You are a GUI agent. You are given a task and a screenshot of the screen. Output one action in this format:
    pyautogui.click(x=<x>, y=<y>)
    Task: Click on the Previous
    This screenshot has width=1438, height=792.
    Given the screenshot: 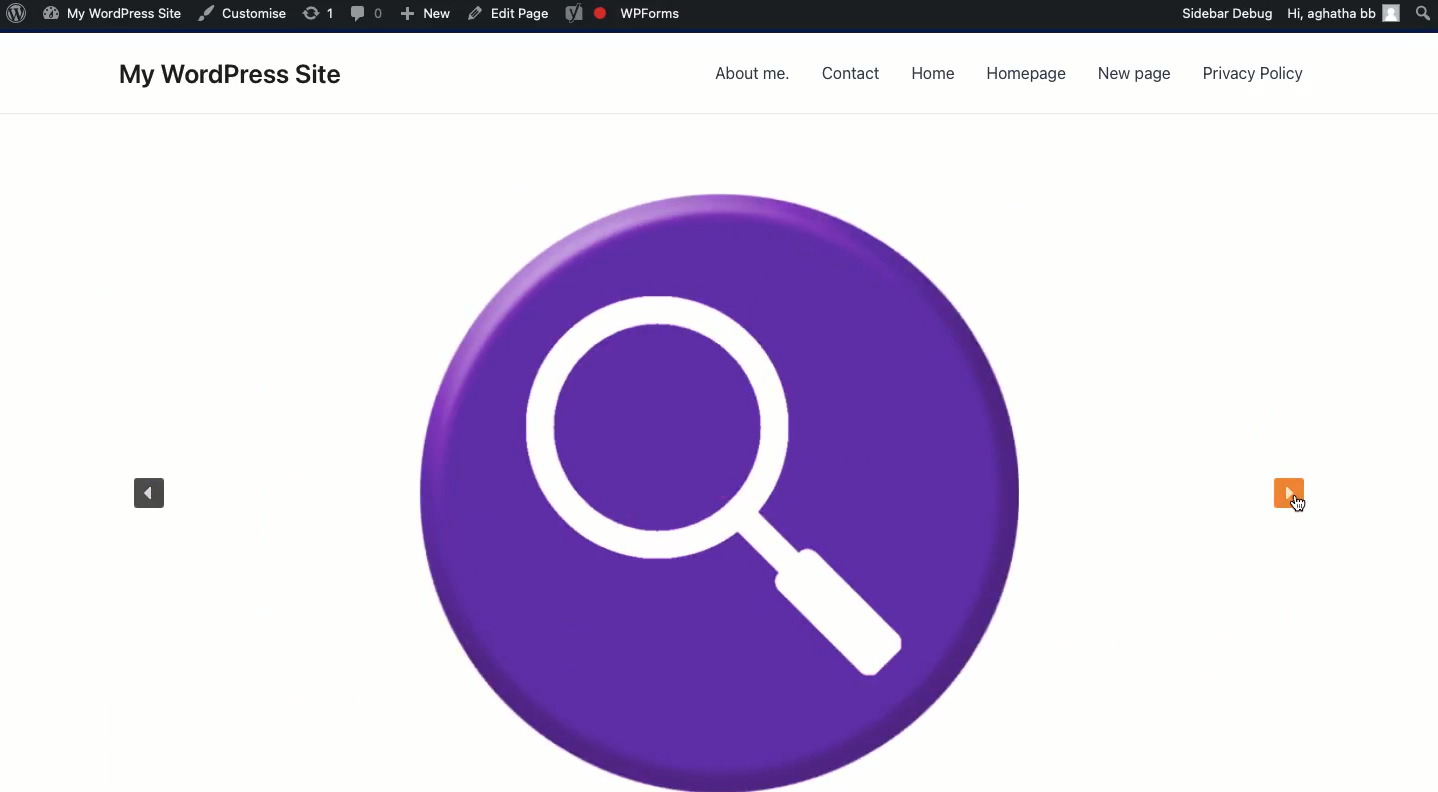 What is the action you would take?
    pyautogui.click(x=144, y=492)
    